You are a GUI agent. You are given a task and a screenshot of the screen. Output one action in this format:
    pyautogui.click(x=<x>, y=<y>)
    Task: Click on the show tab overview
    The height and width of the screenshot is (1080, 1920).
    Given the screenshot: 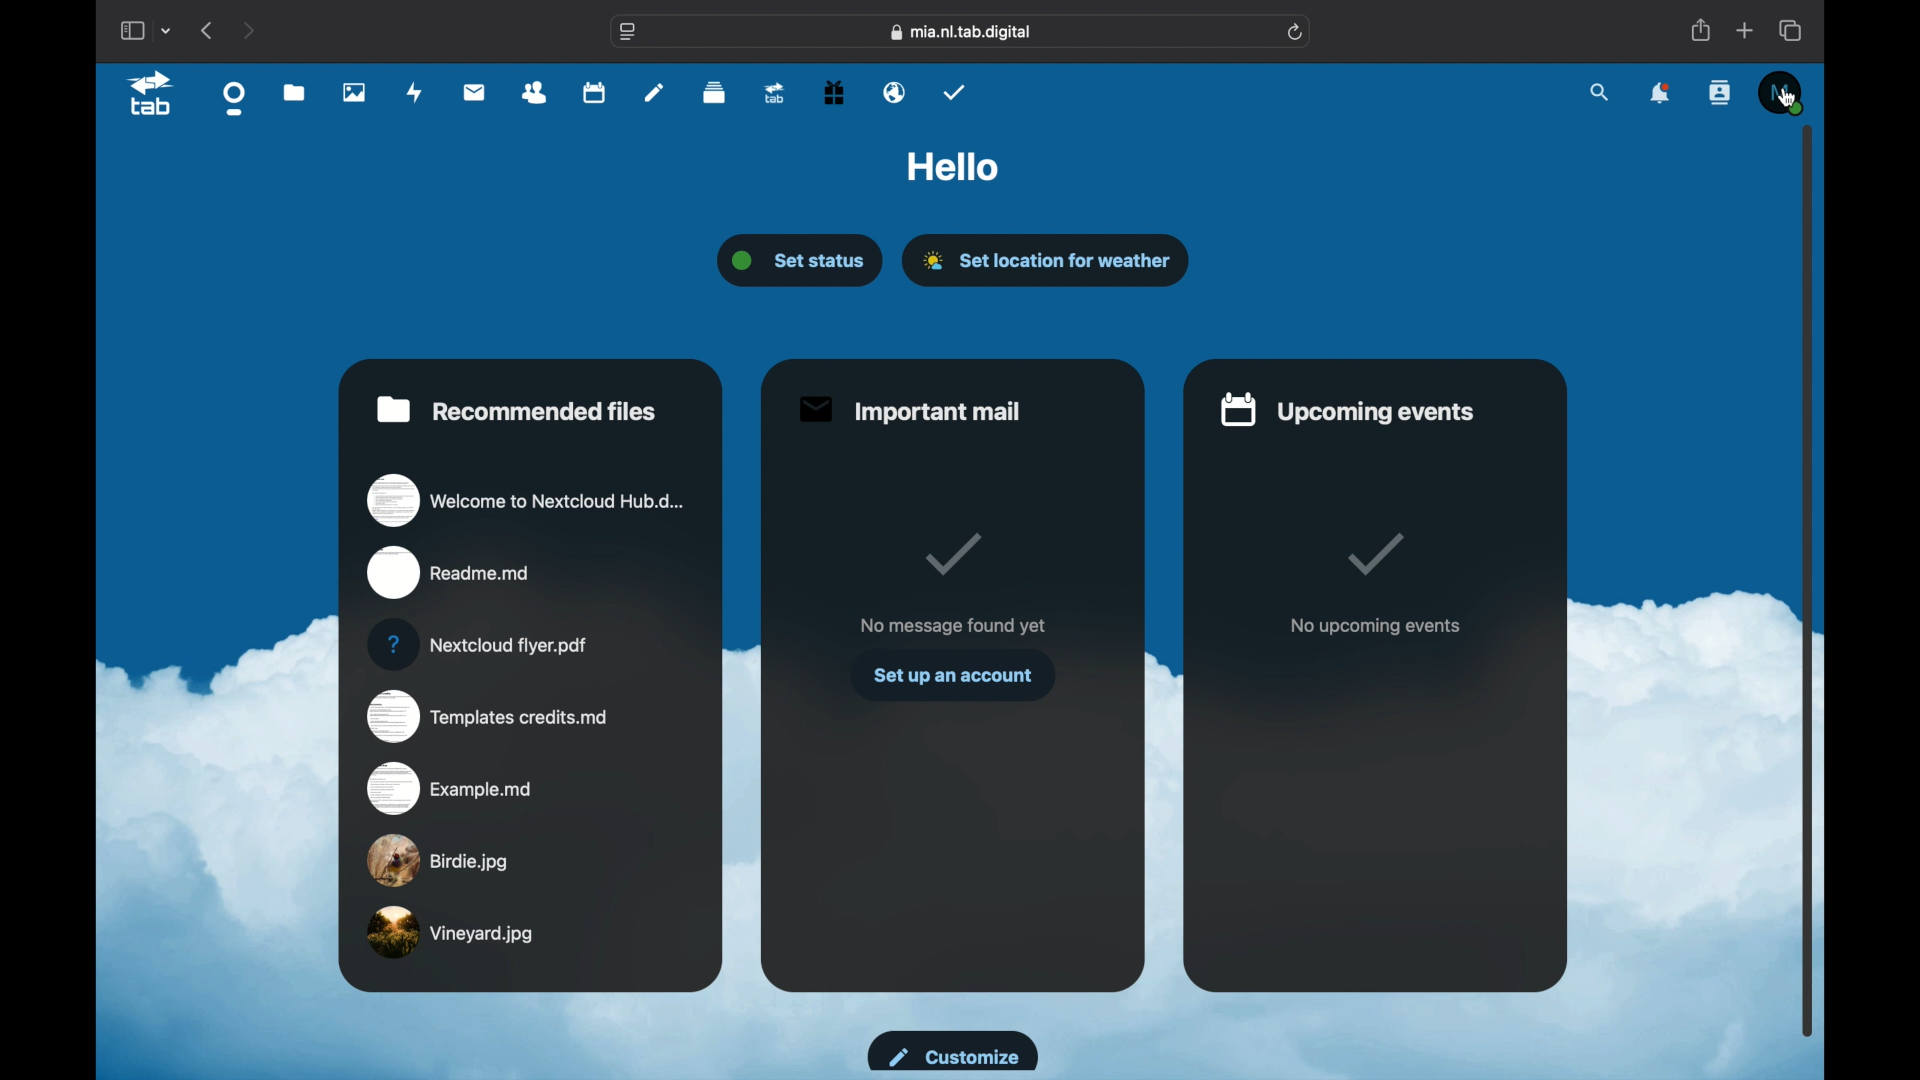 What is the action you would take?
    pyautogui.click(x=1792, y=30)
    